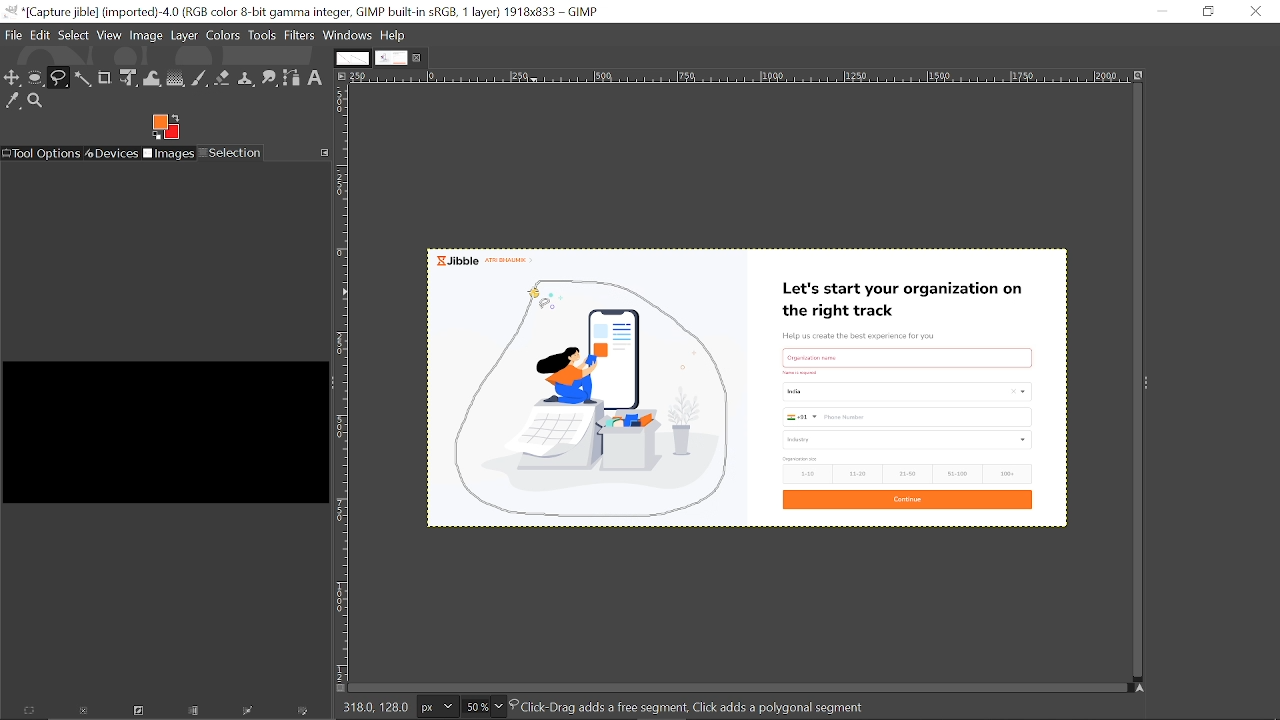 This screenshot has width=1280, height=720. What do you see at coordinates (499, 707) in the screenshot?
I see `Zoom options` at bounding box center [499, 707].